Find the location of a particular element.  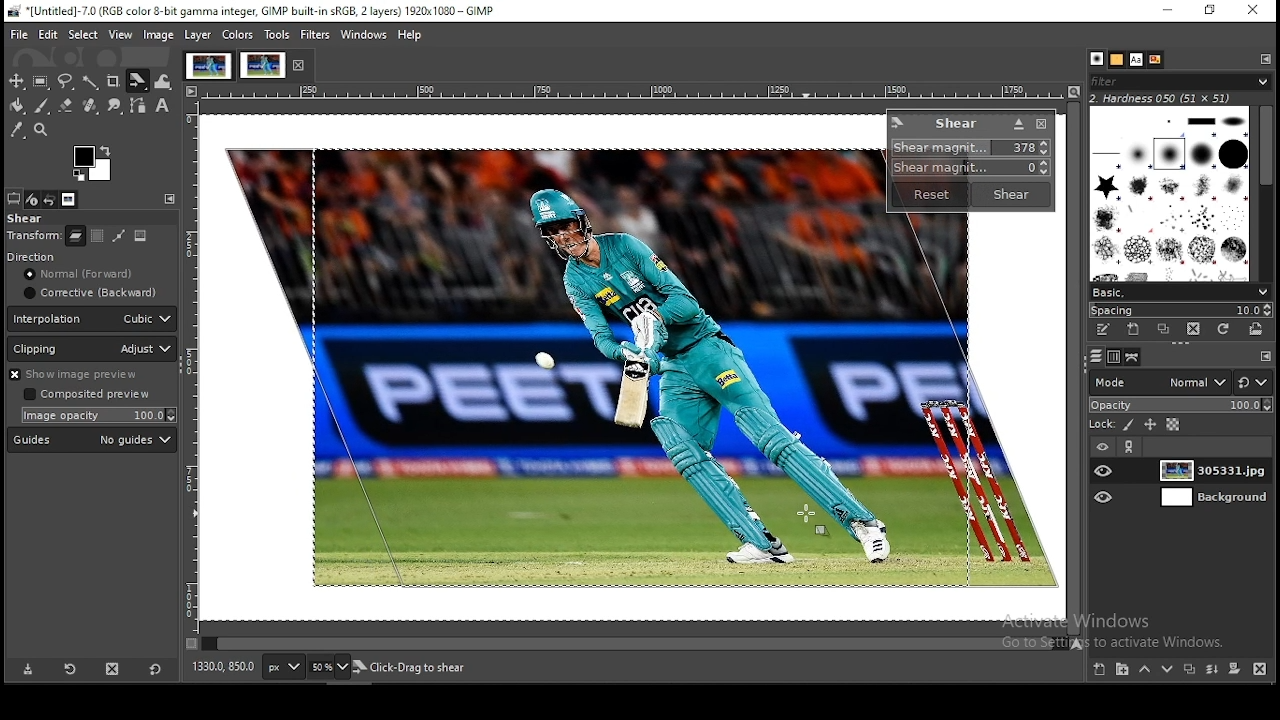

restore is located at coordinates (1211, 12).